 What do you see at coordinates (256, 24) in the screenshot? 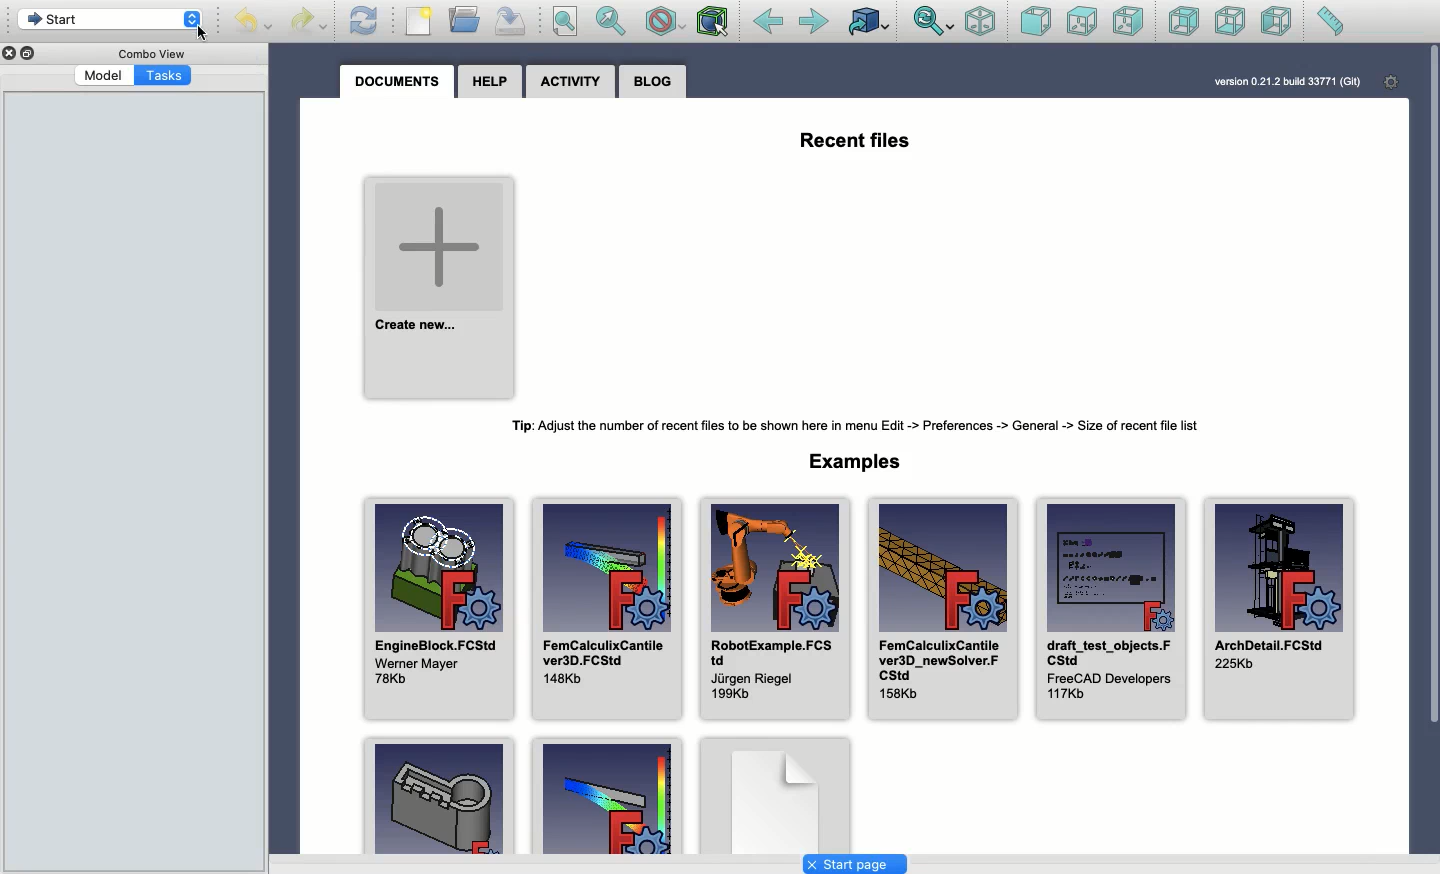
I see `Undo` at bounding box center [256, 24].